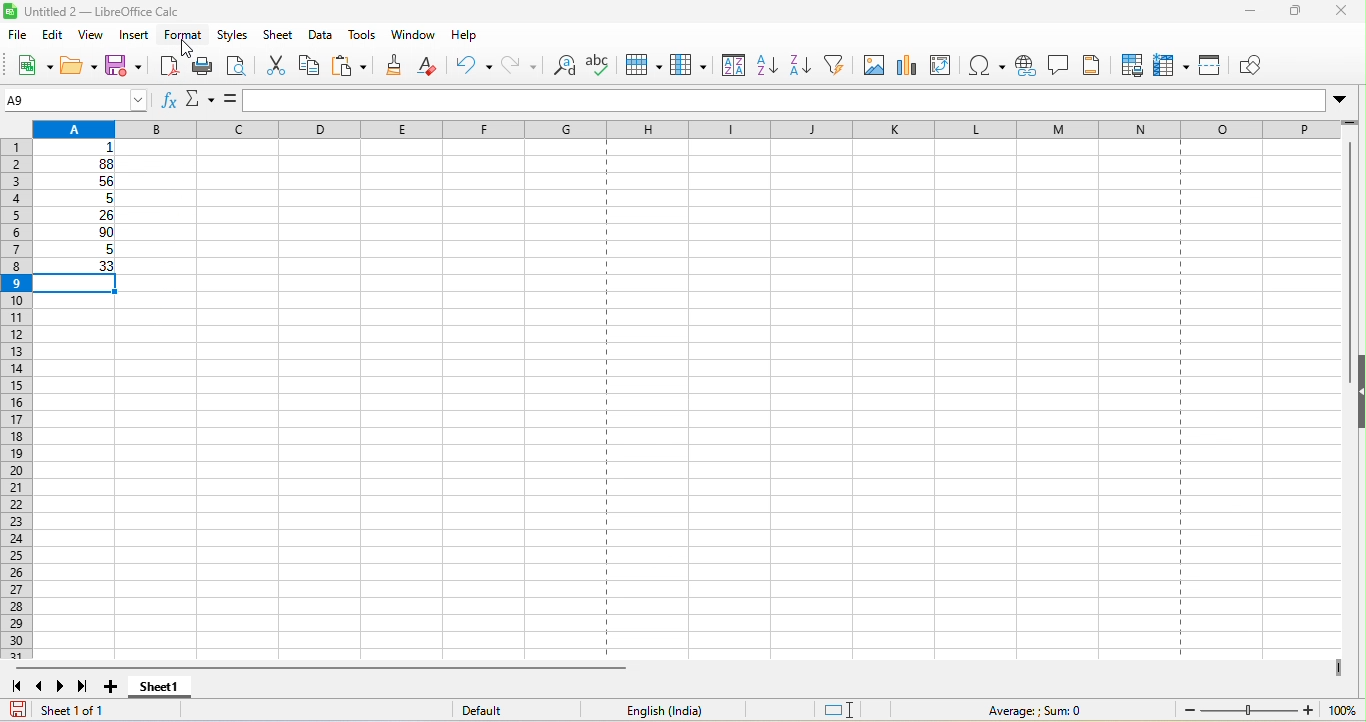 The height and width of the screenshot is (722, 1366). I want to click on select function, so click(201, 99).